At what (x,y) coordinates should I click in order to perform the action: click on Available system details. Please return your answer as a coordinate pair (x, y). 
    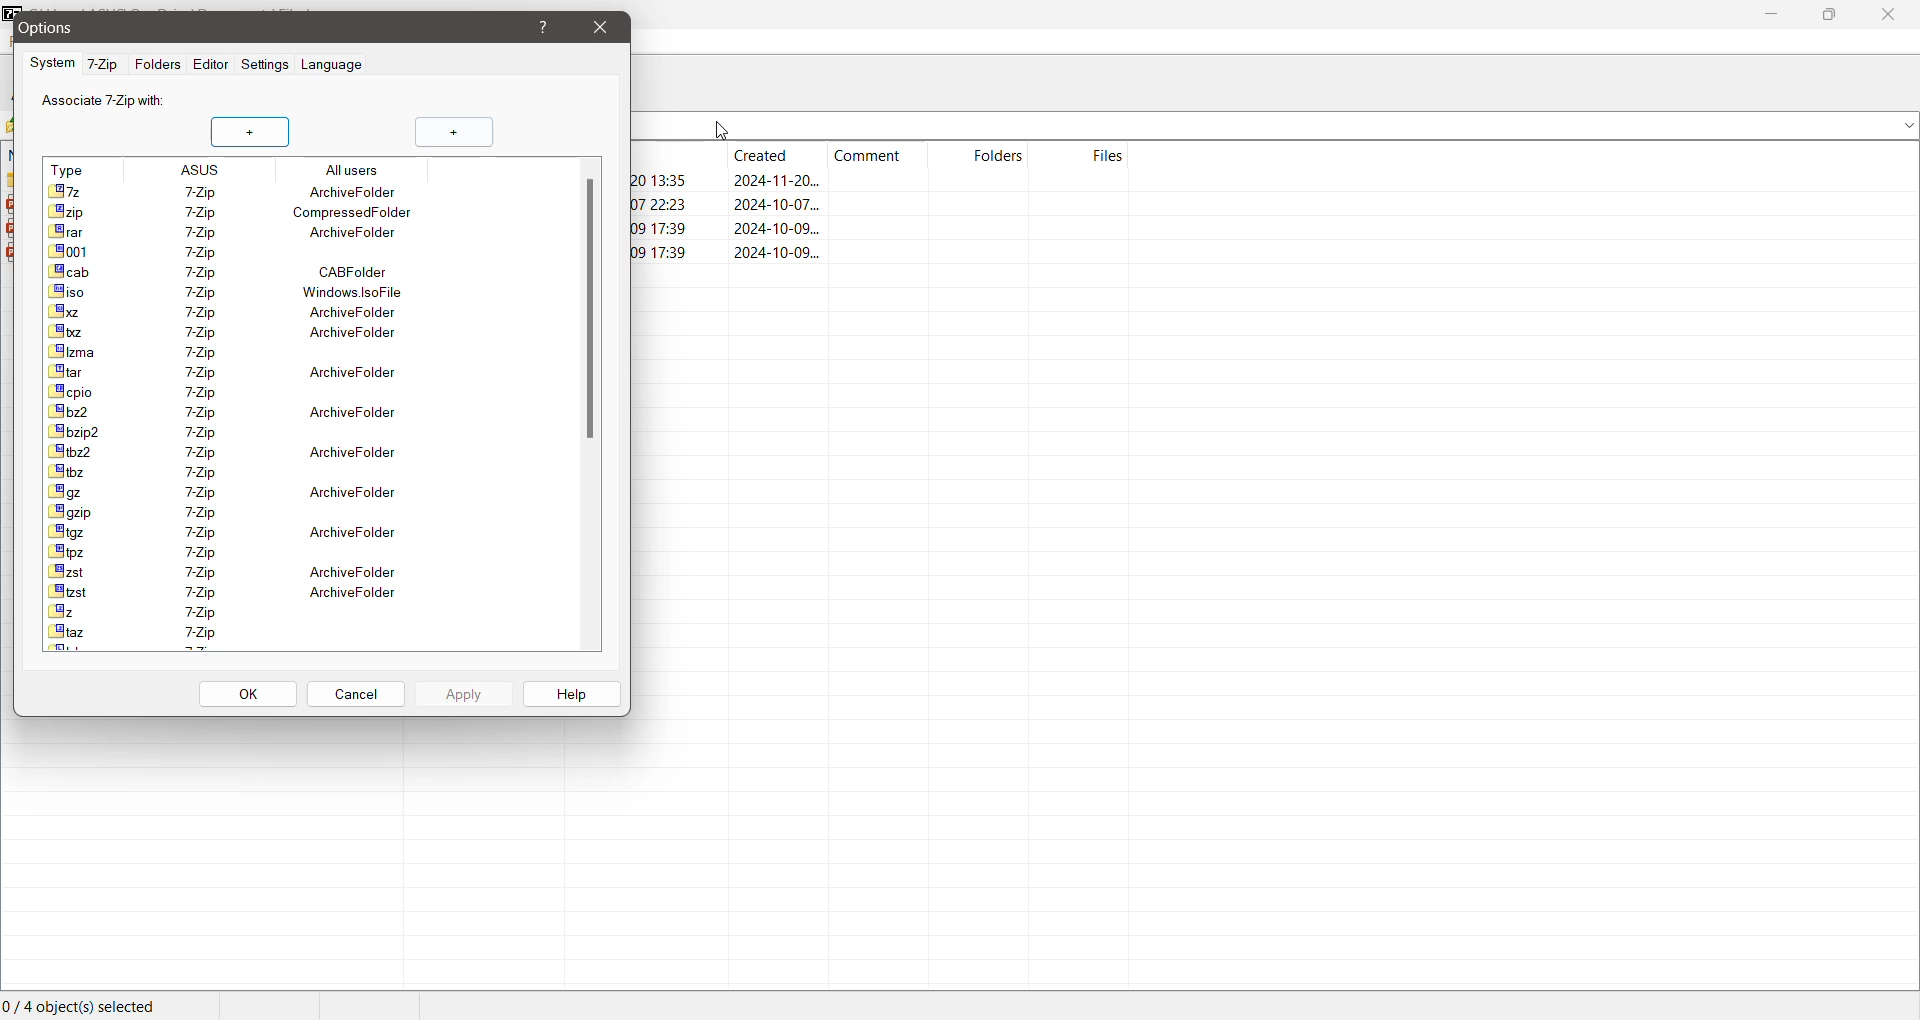
    Looking at the image, I should click on (232, 471).